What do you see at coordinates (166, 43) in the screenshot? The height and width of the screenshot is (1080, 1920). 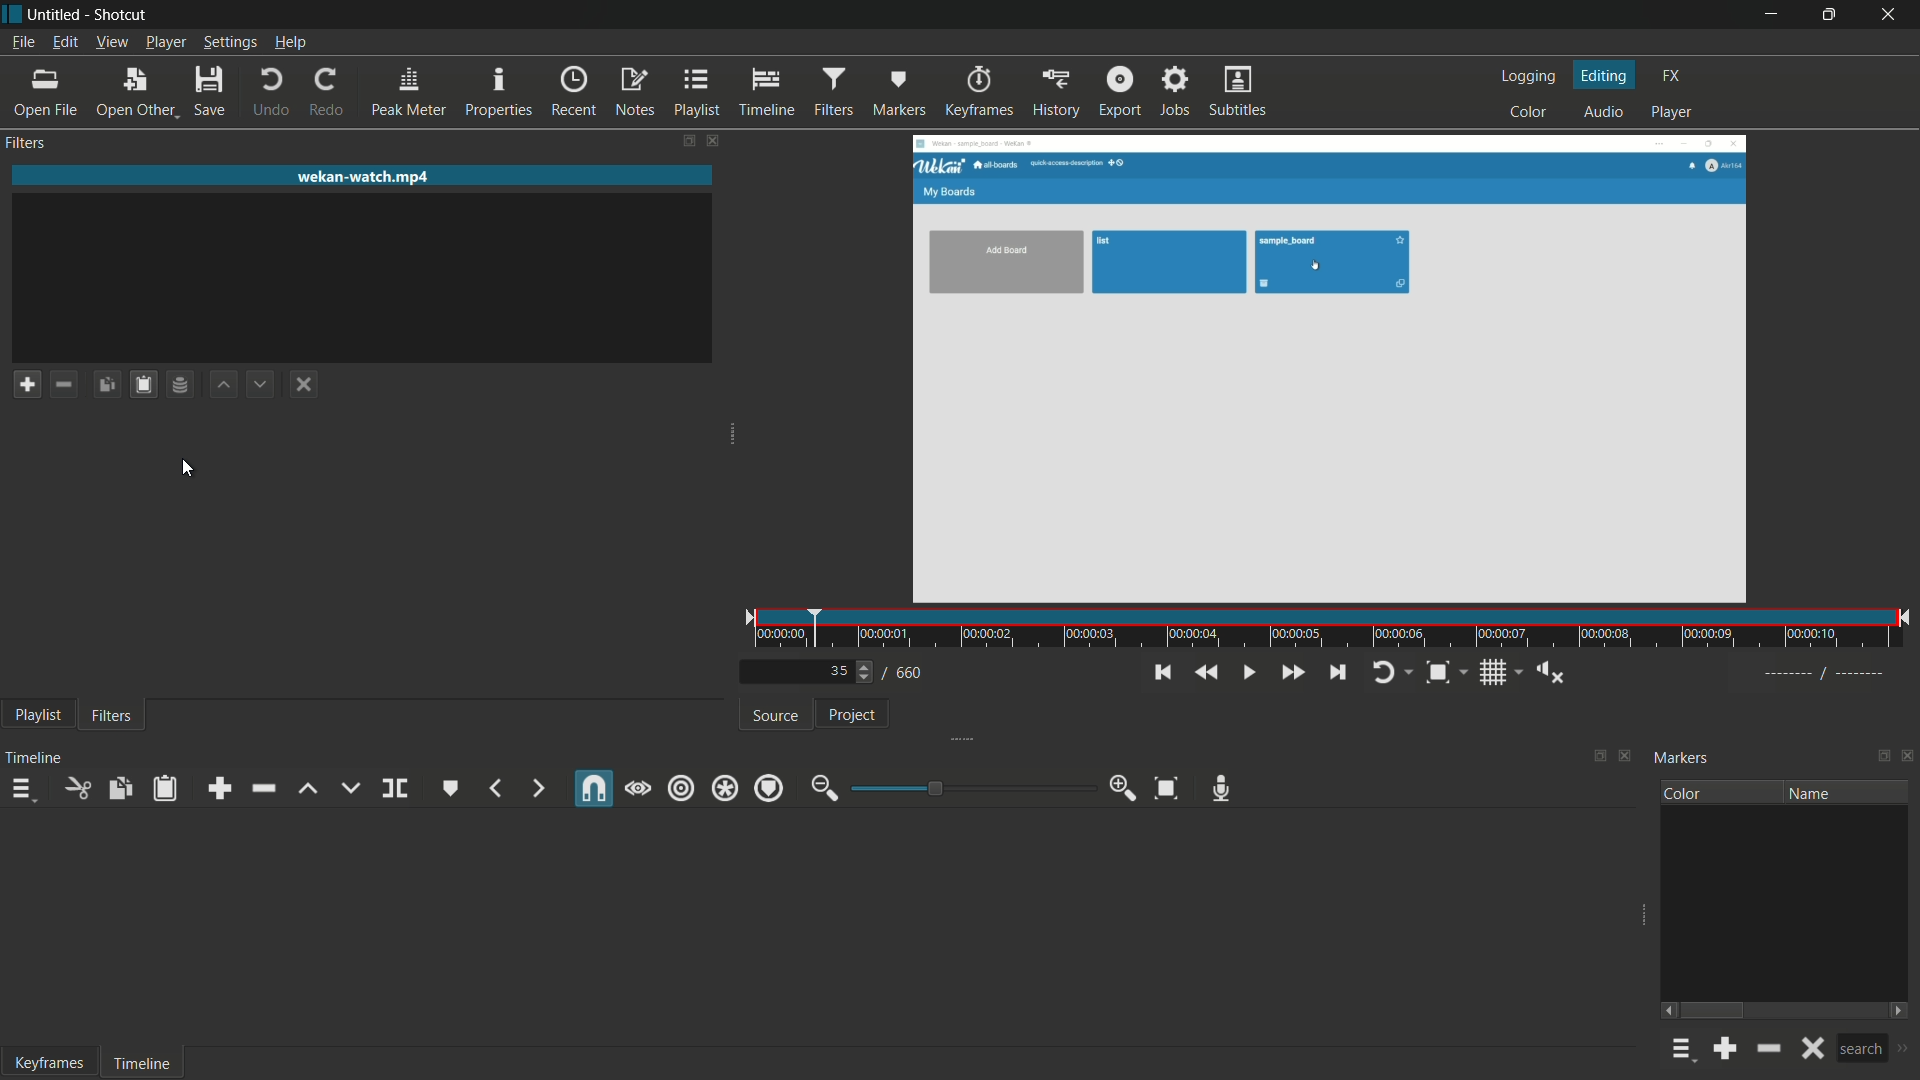 I see `player menu` at bounding box center [166, 43].